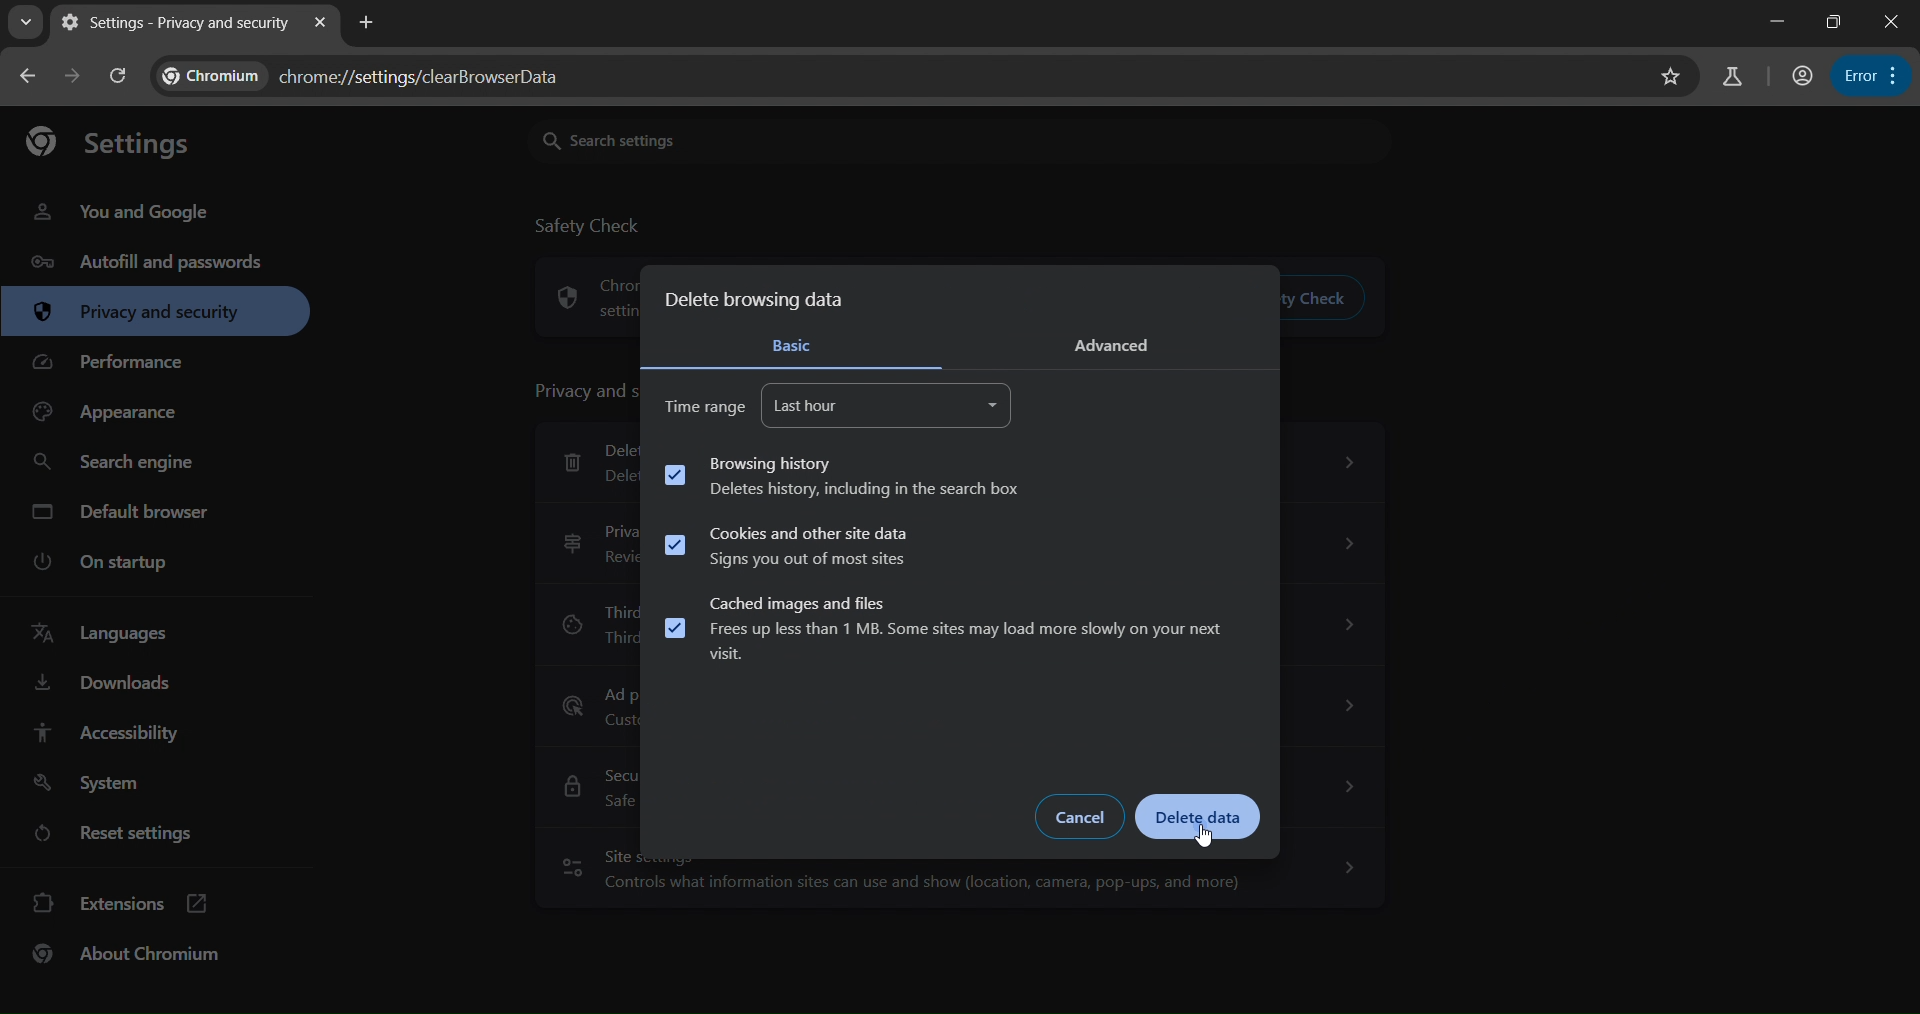 Image resolution: width=1920 pixels, height=1014 pixels. What do you see at coordinates (1895, 22) in the screenshot?
I see `close` at bounding box center [1895, 22].